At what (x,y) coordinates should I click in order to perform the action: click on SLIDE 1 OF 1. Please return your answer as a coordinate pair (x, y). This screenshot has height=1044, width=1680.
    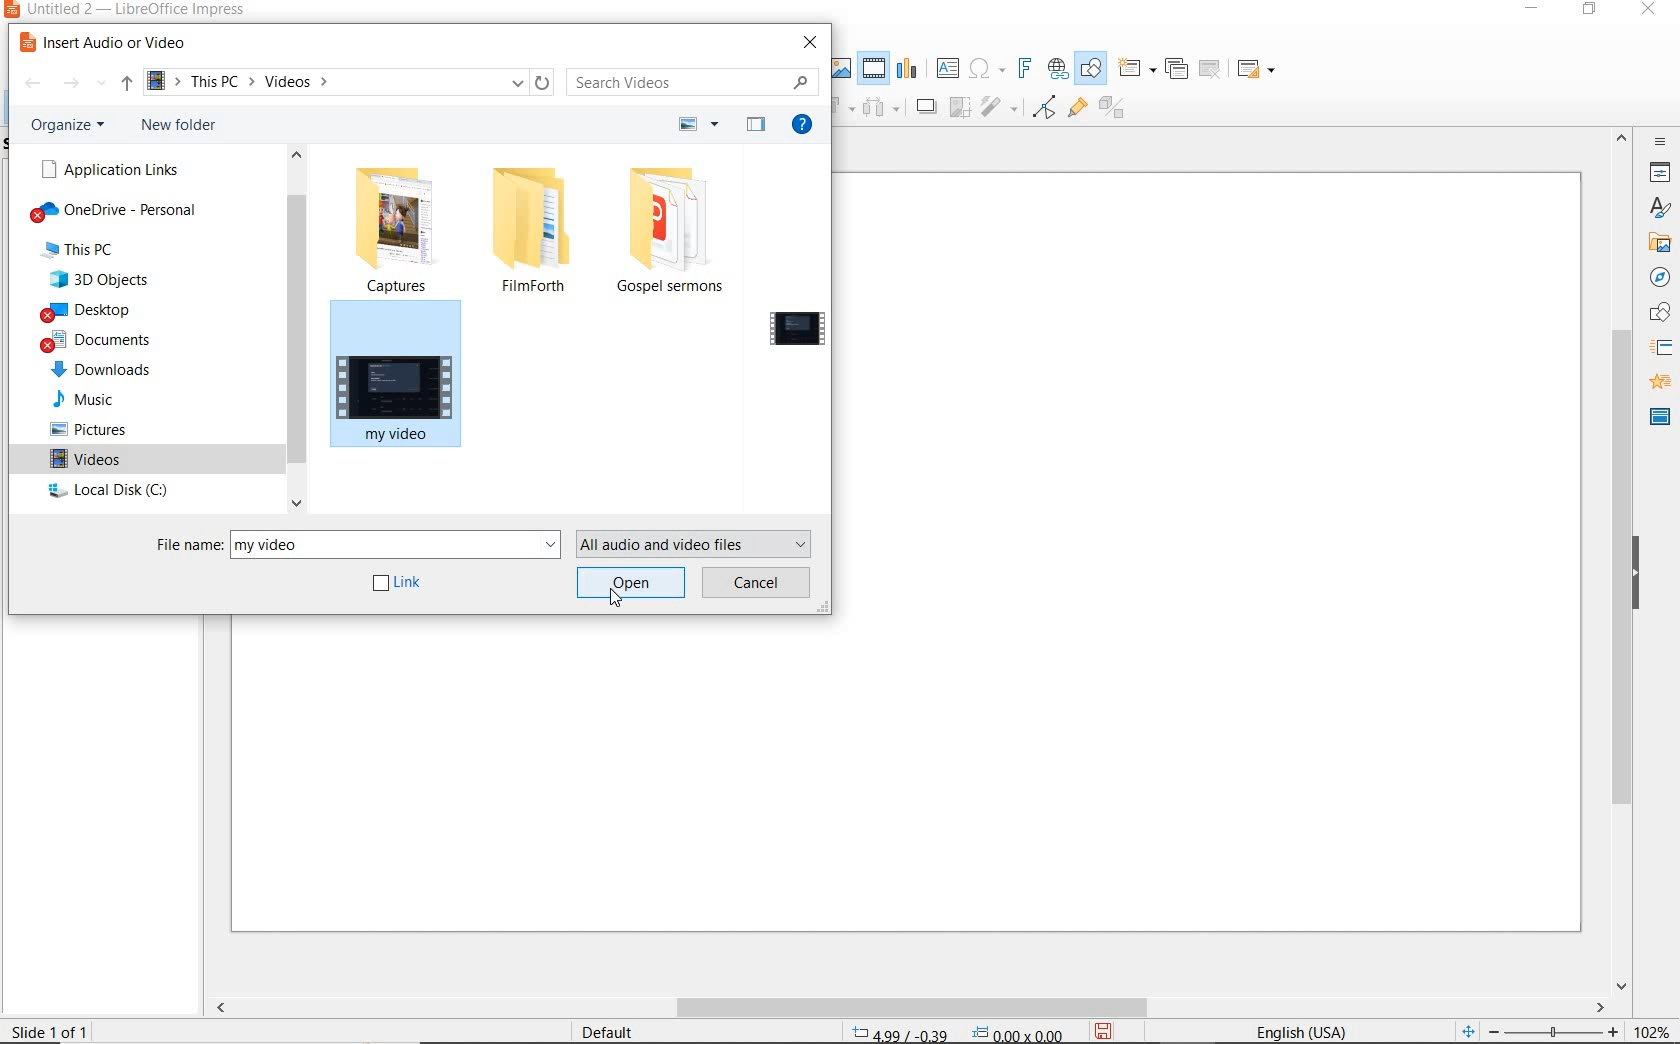
    Looking at the image, I should click on (54, 1030).